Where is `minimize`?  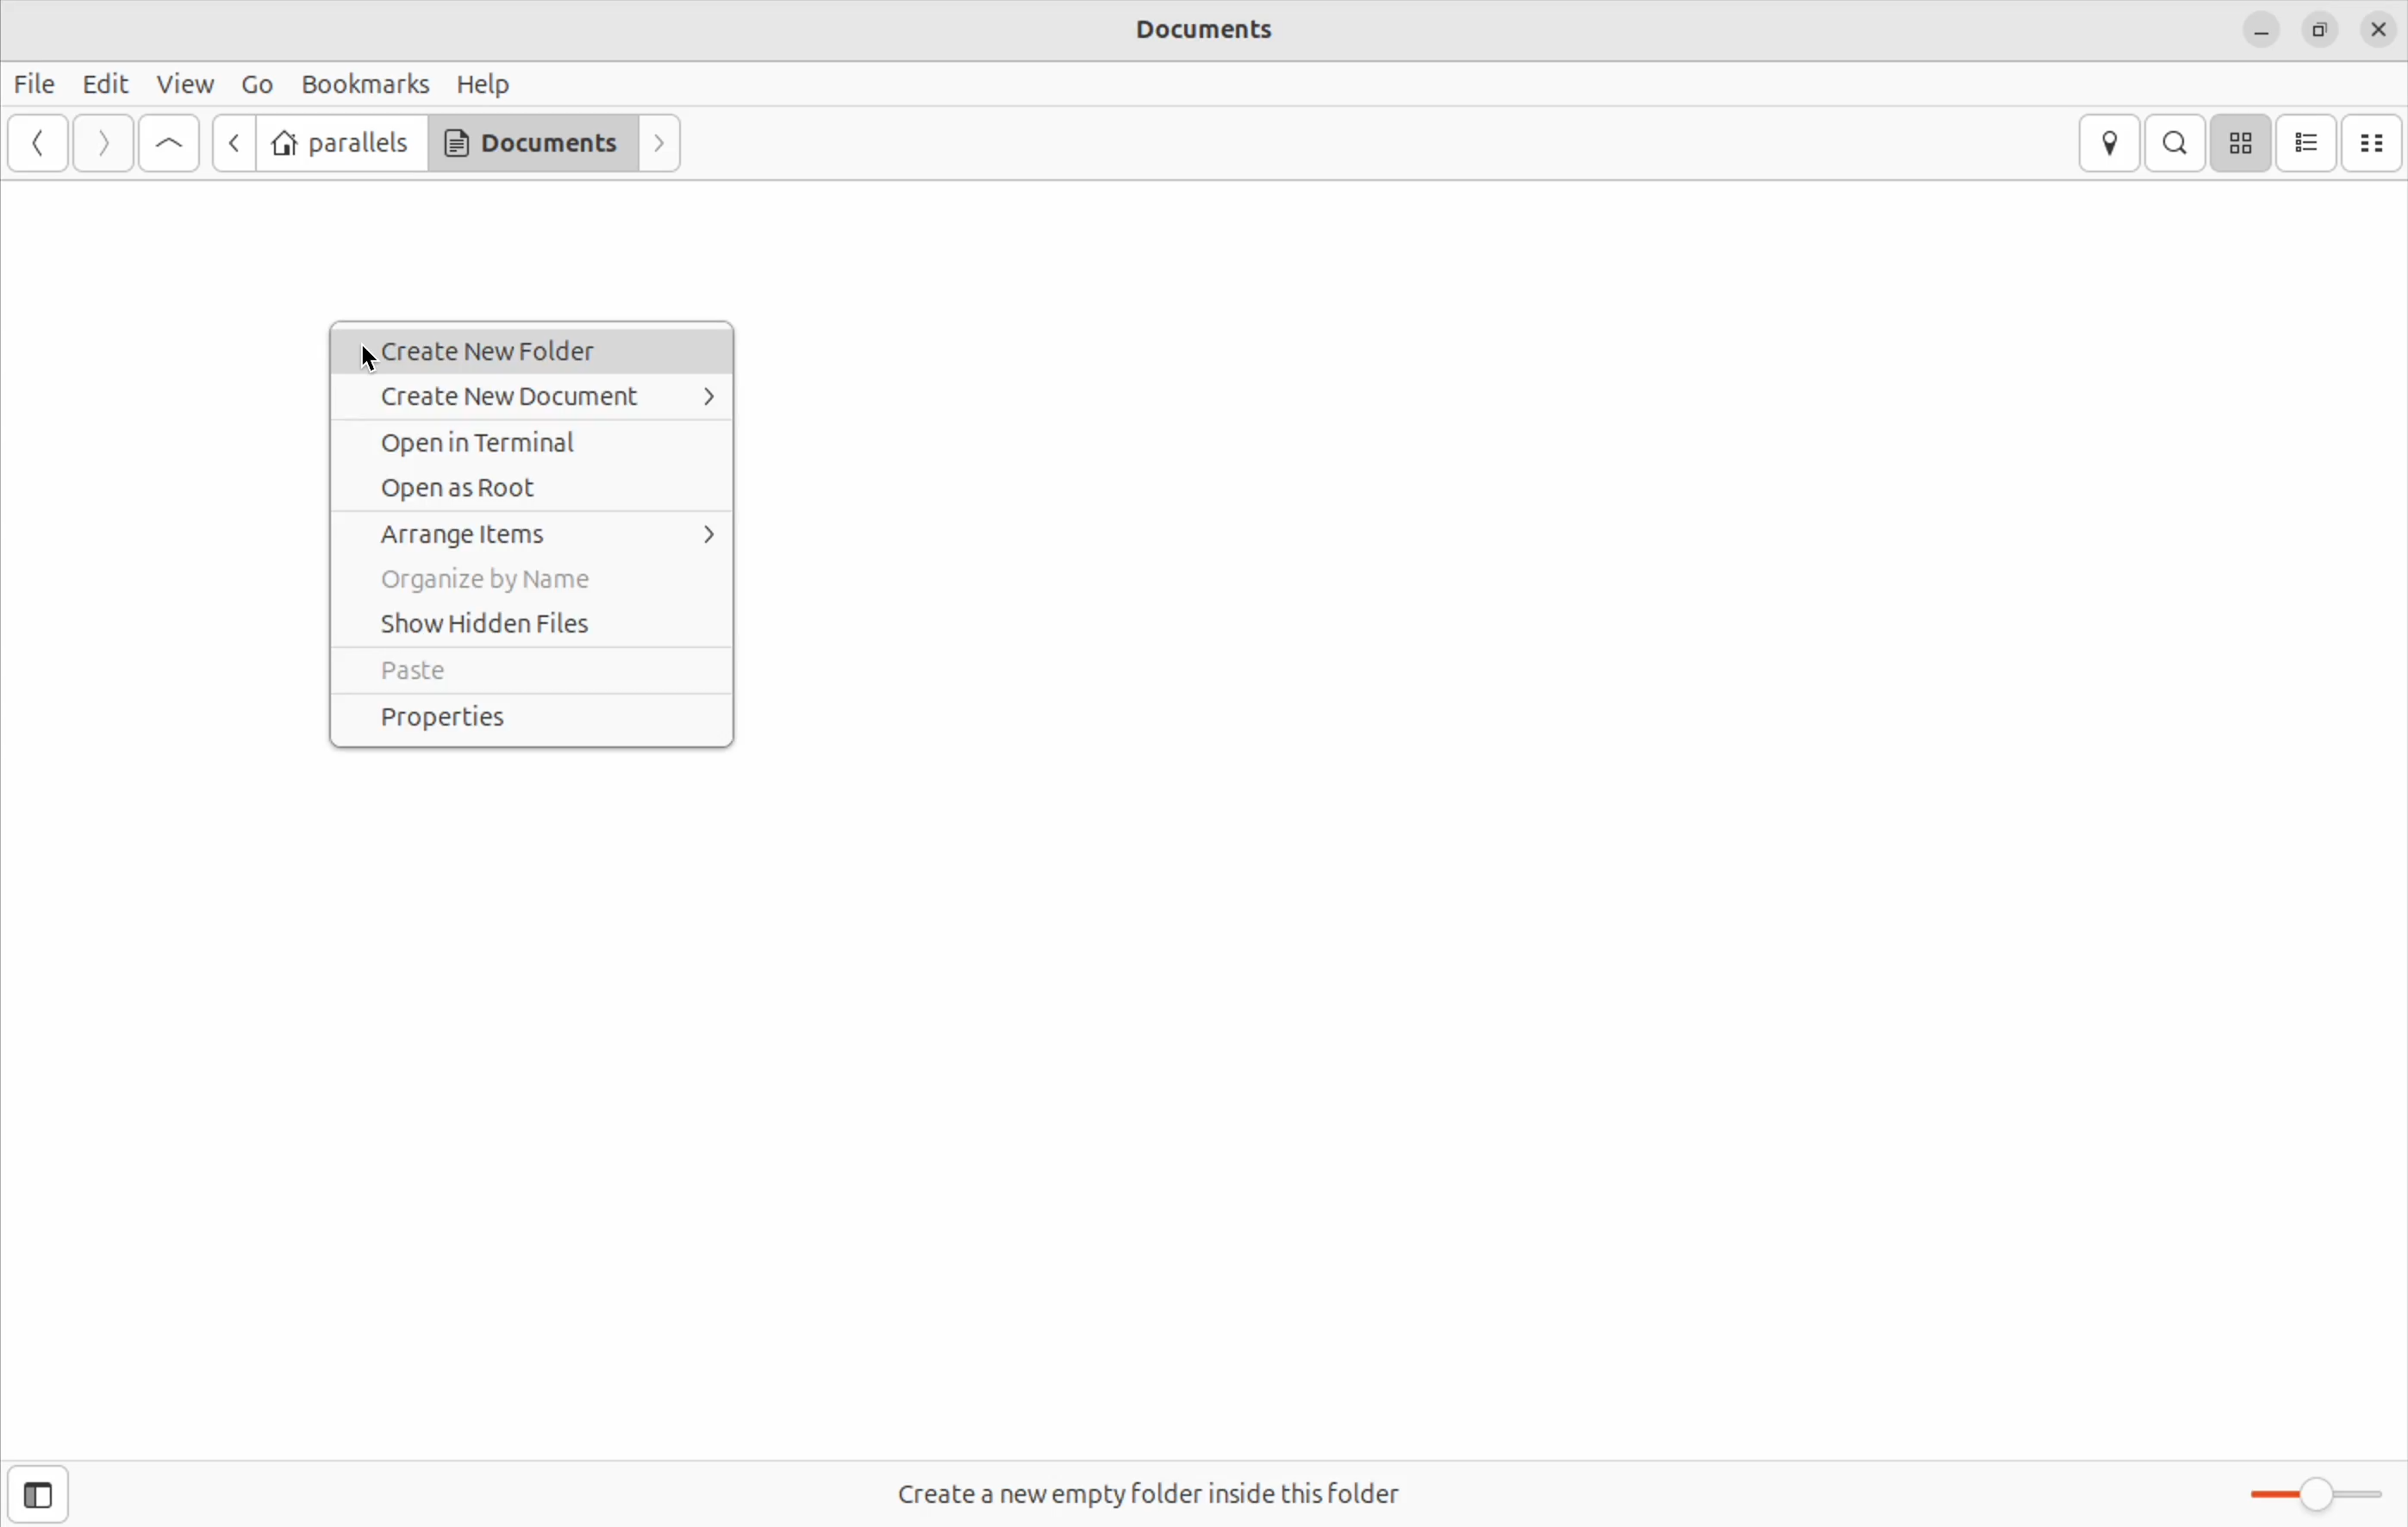
minimize is located at coordinates (2263, 31).